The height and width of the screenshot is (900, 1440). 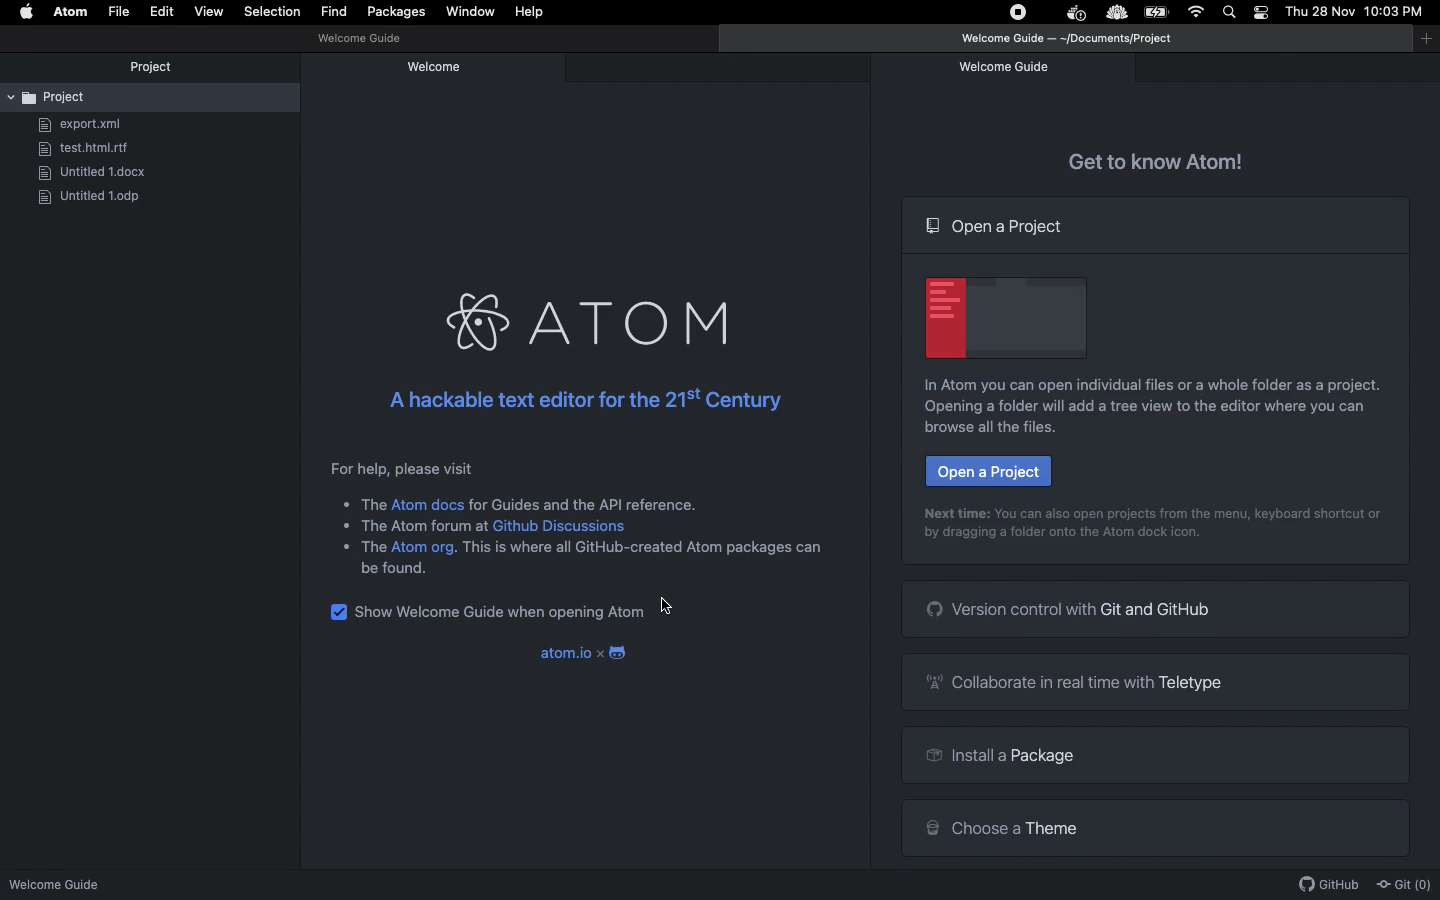 What do you see at coordinates (1140, 388) in the screenshot?
I see `Instructional text` at bounding box center [1140, 388].